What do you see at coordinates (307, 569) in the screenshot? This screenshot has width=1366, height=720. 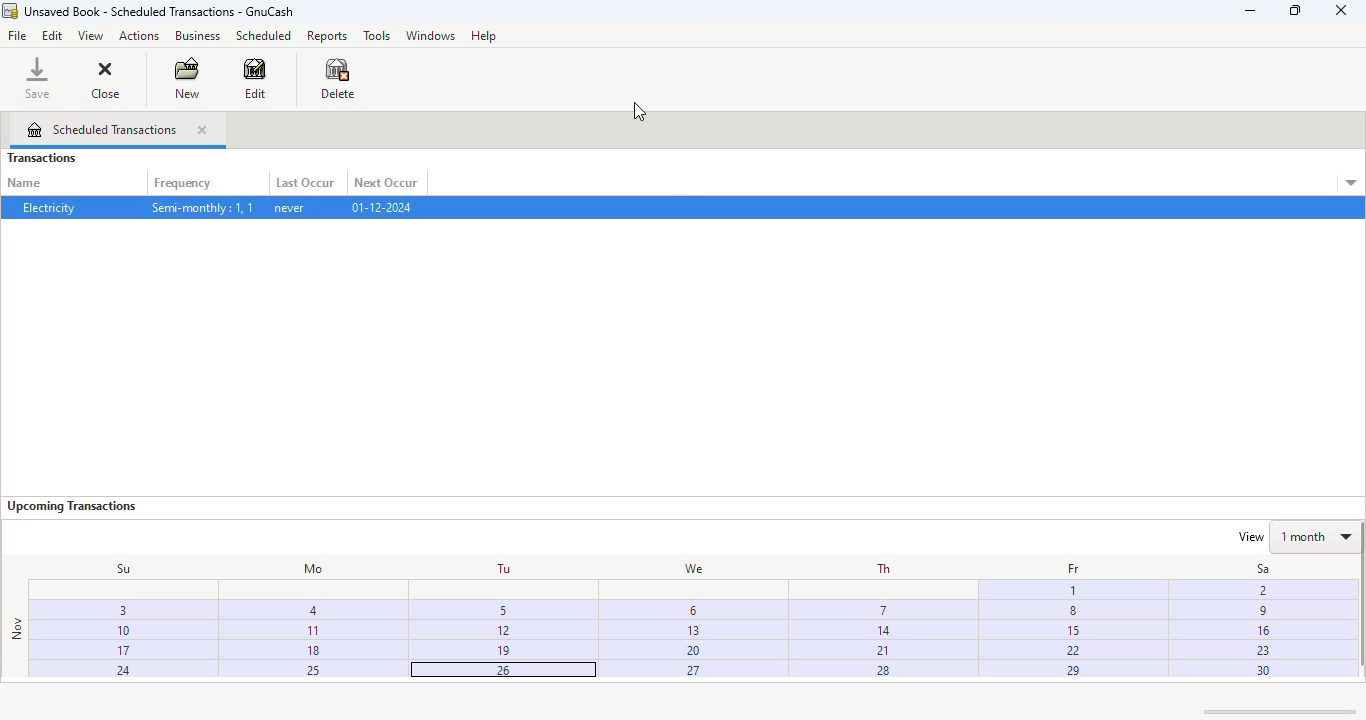 I see `Mo` at bounding box center [307, 569].